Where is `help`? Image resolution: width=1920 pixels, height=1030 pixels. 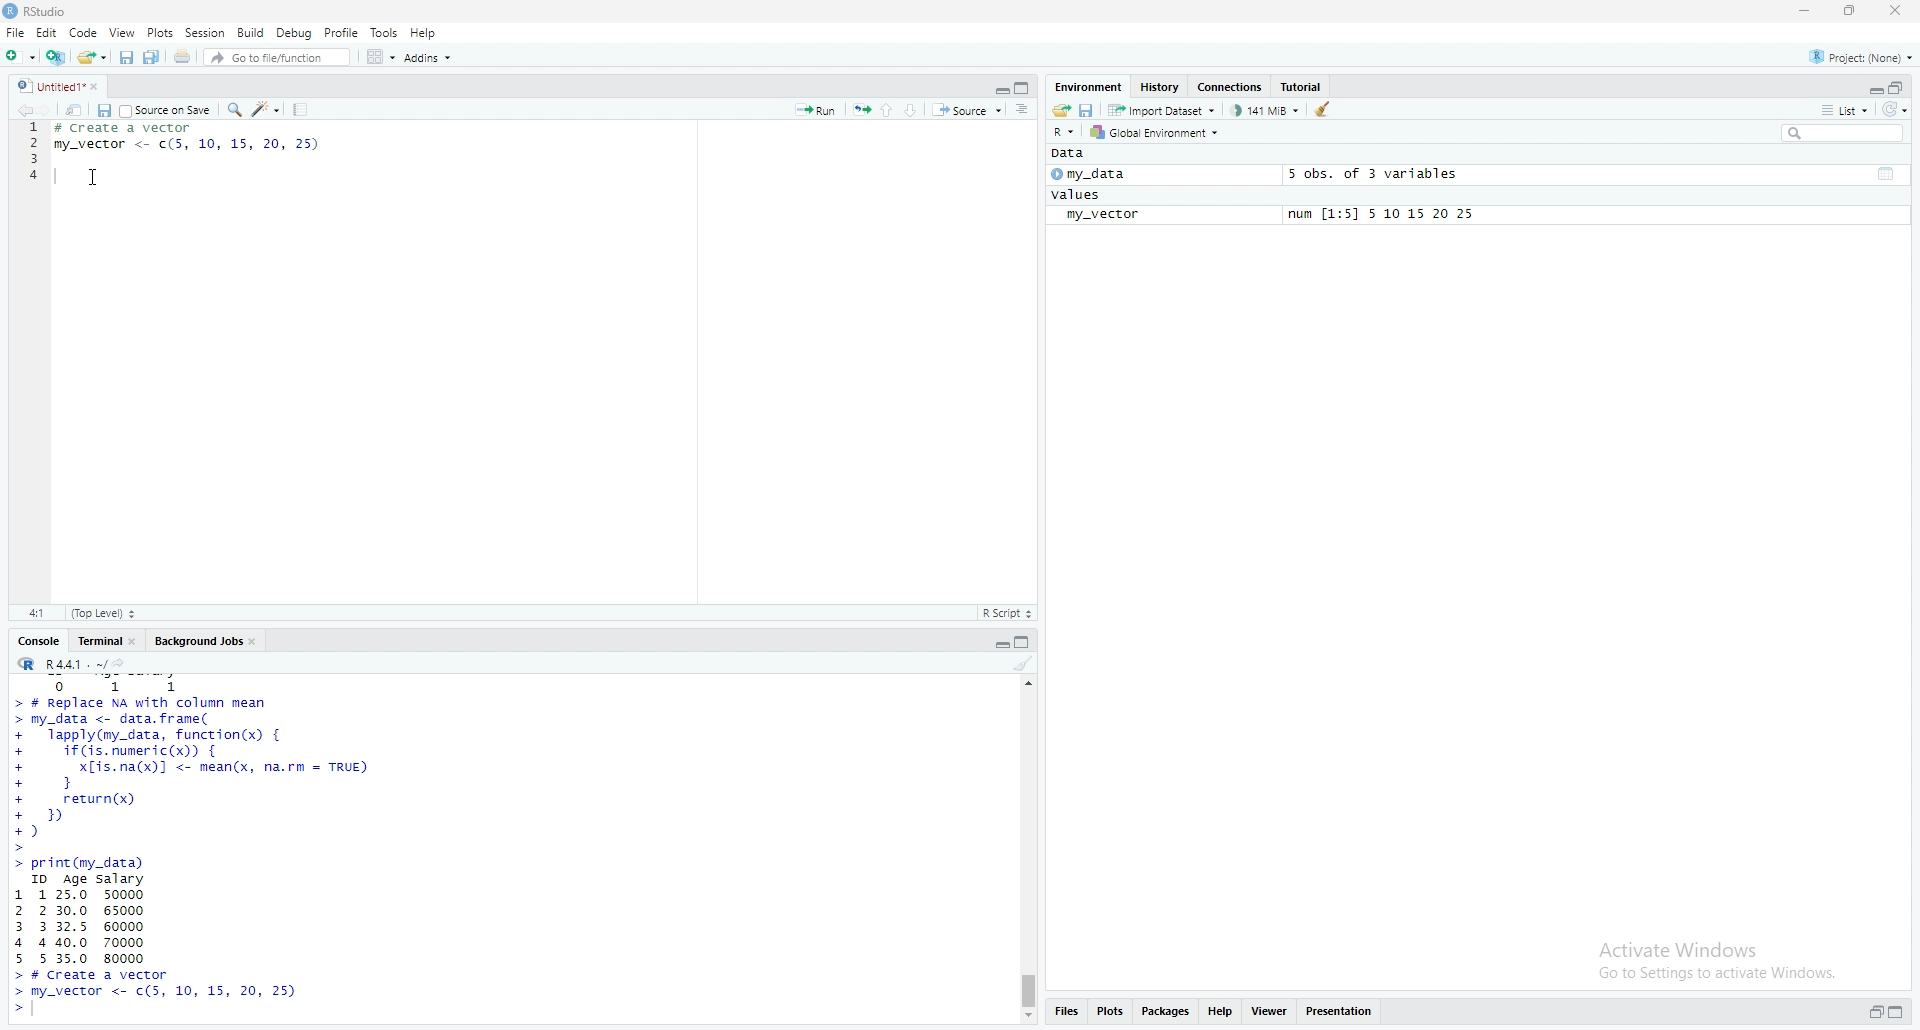 help is located at coordinates (423, 33).